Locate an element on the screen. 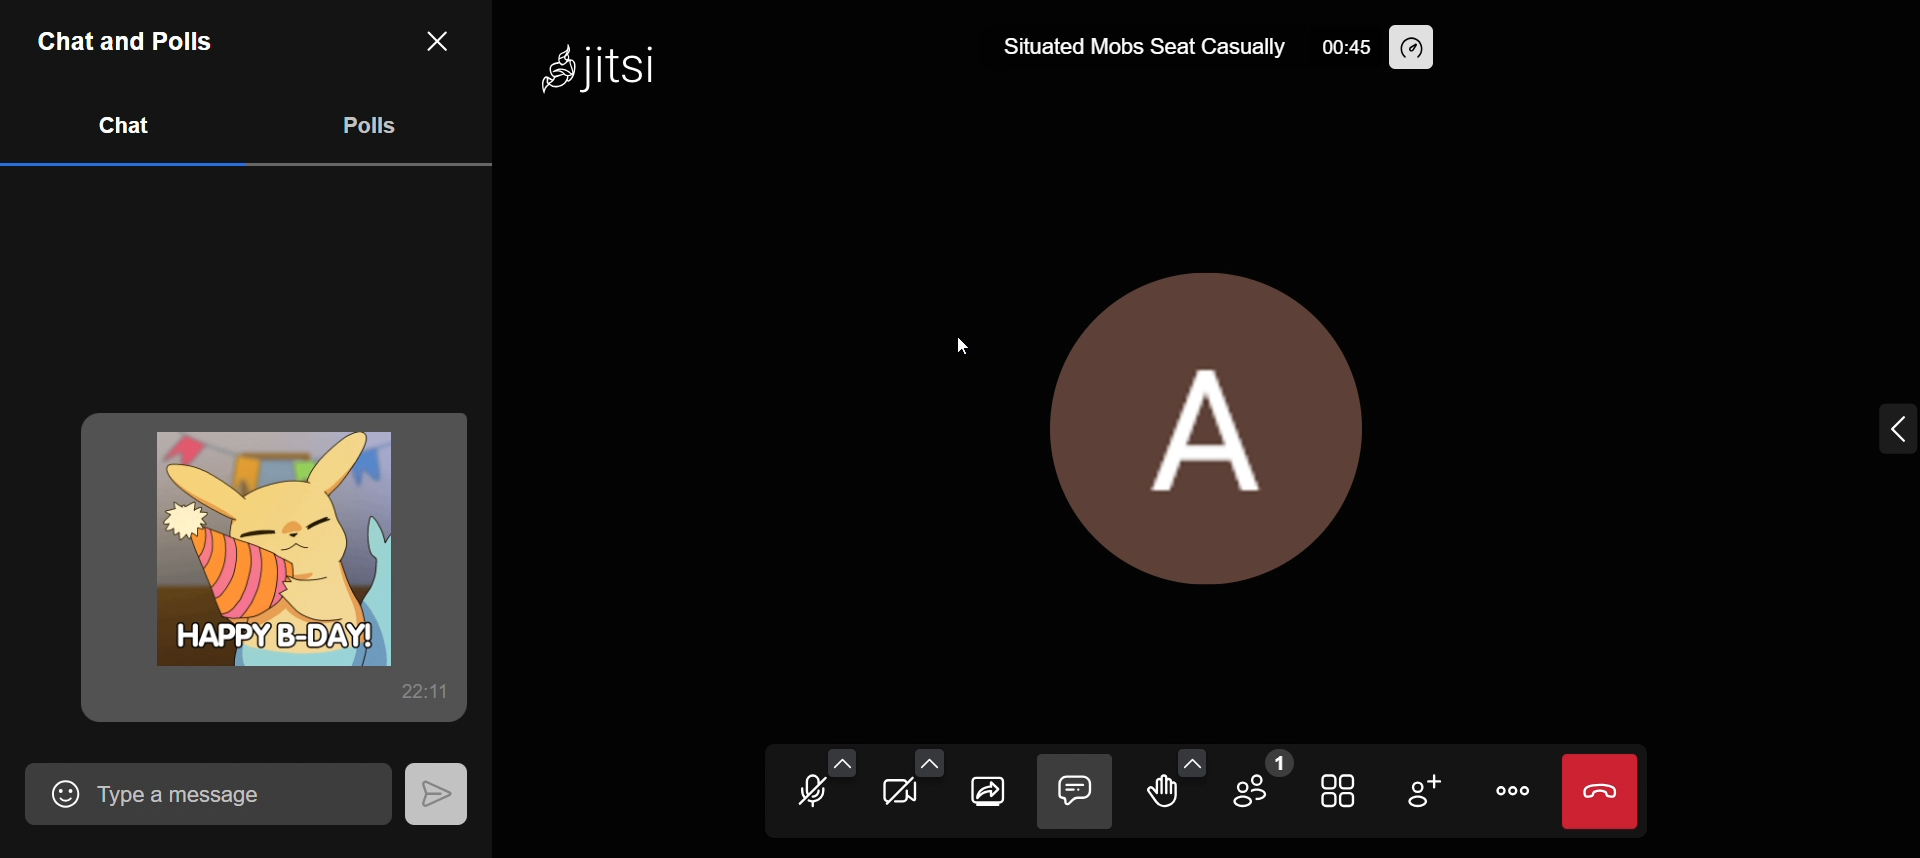  poll tab is located at coordinates (371, 124).